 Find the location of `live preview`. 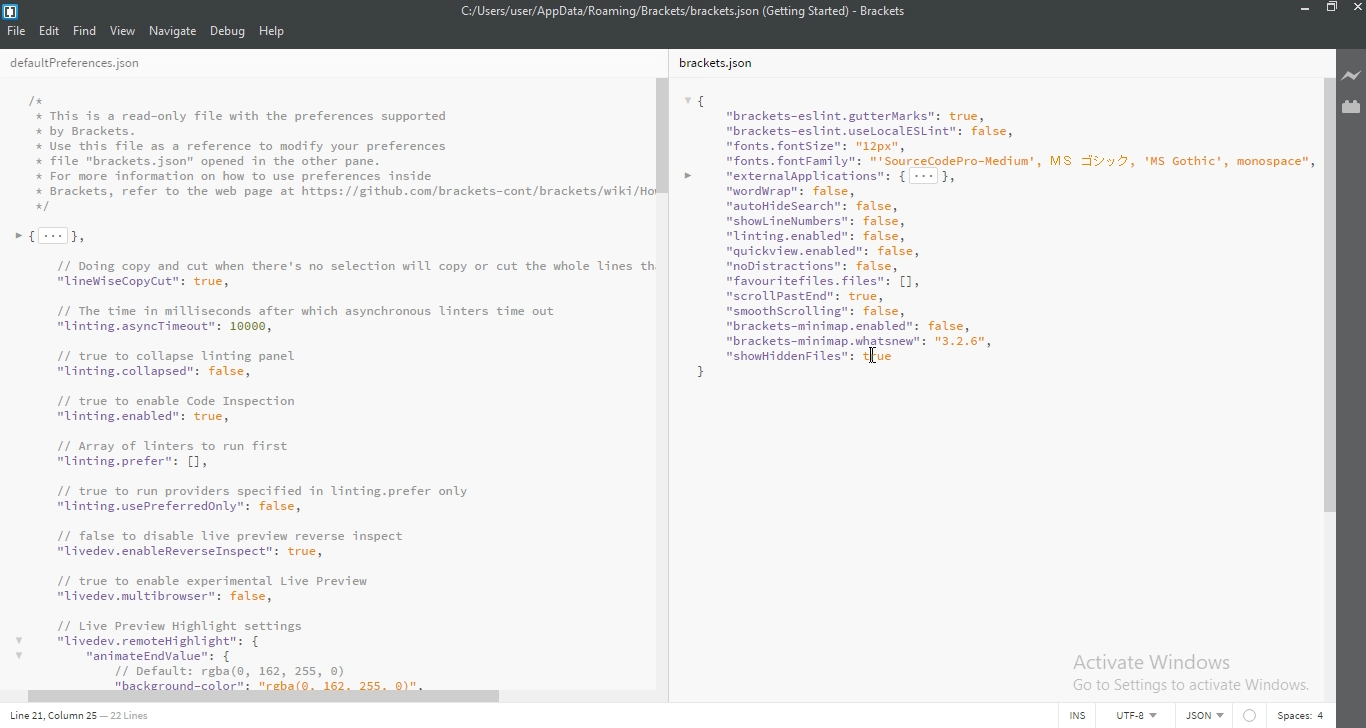

live preview is located at coordinates (1351, 76).